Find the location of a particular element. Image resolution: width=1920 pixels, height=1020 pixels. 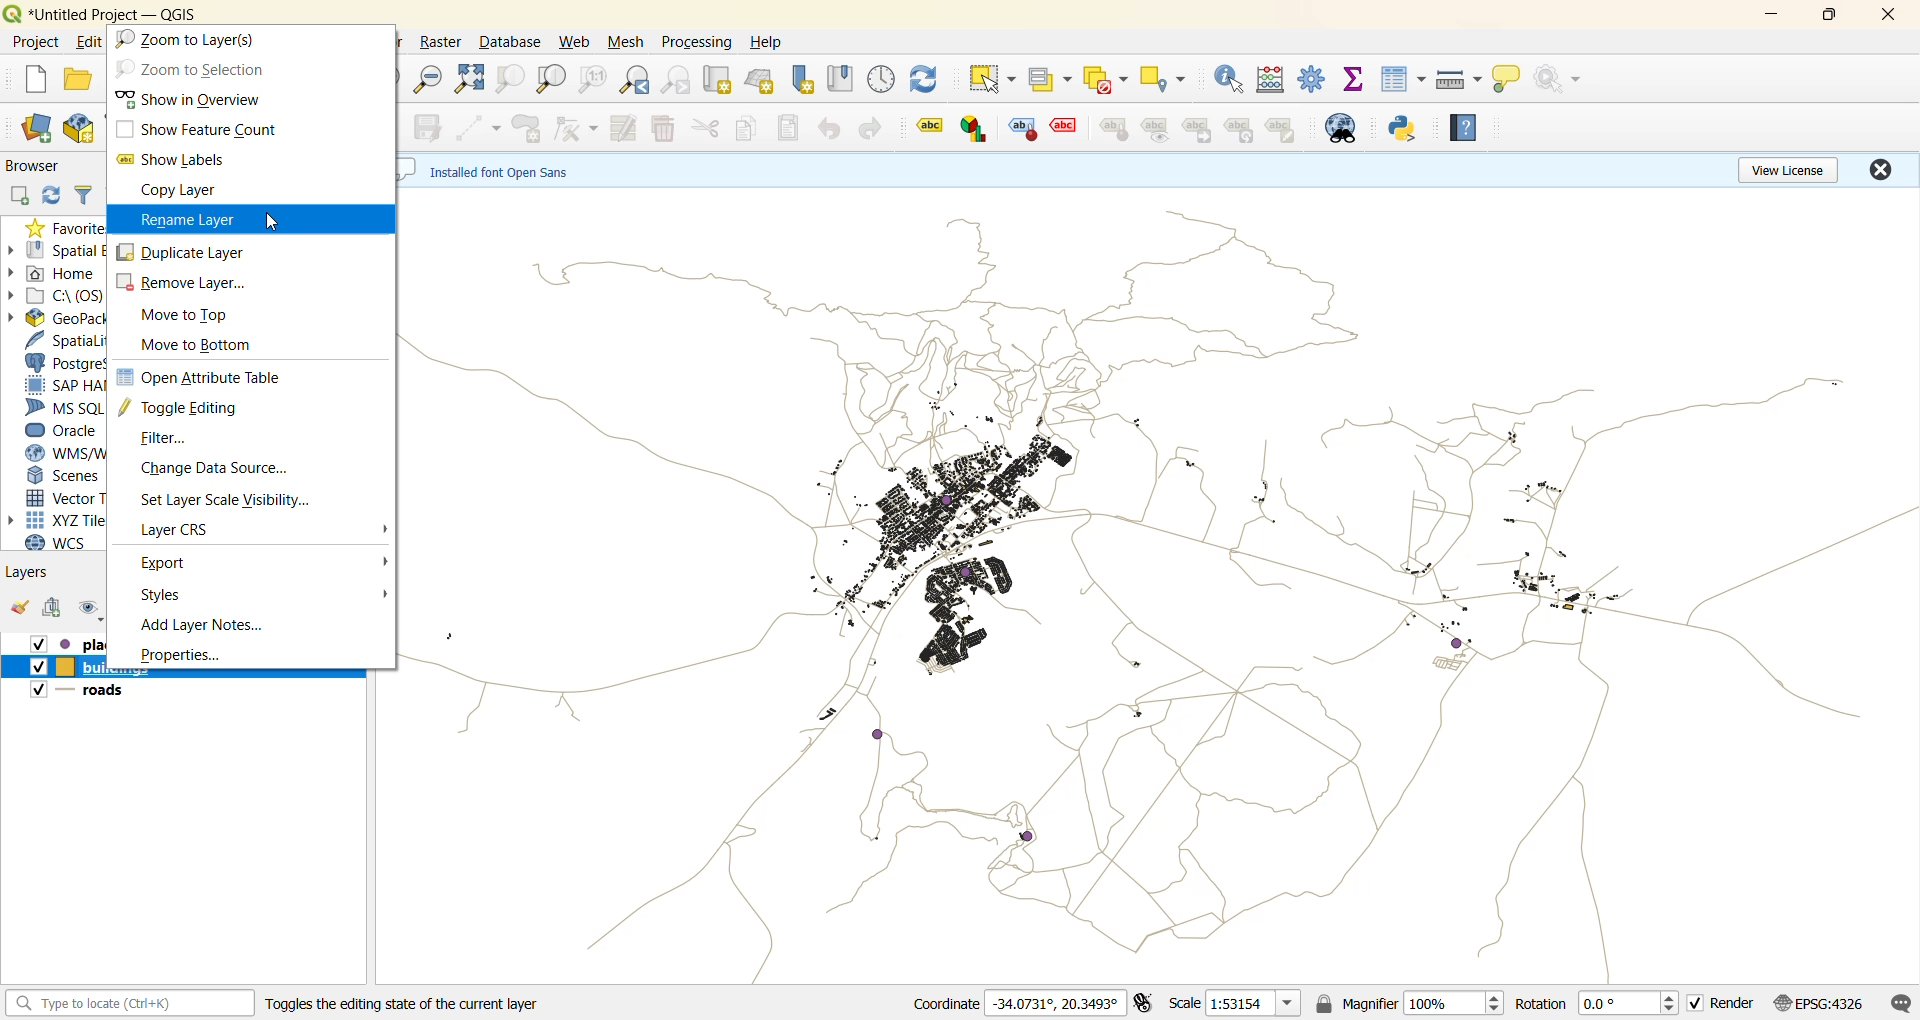

layers is located at coordinates (1171, 583).